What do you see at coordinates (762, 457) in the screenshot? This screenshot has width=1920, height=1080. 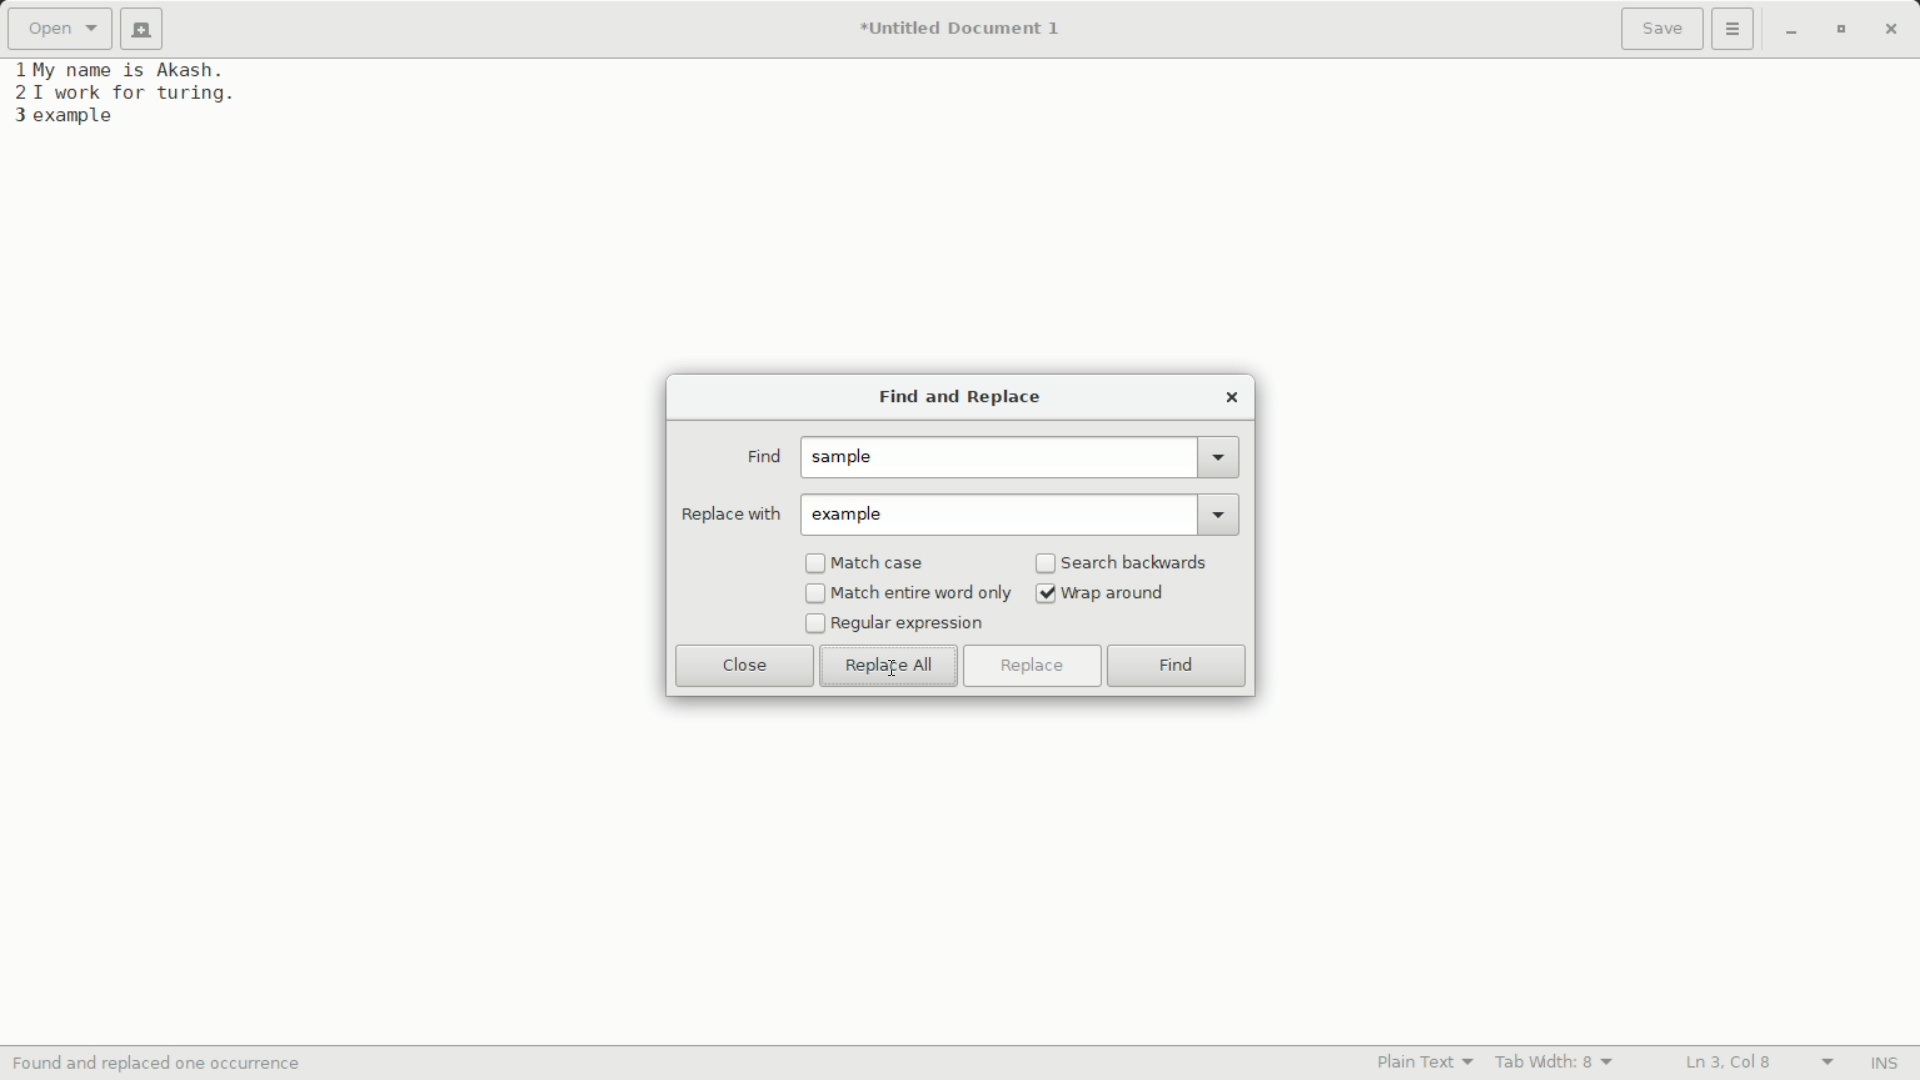 I see `find` at bounding box center [762, 457].